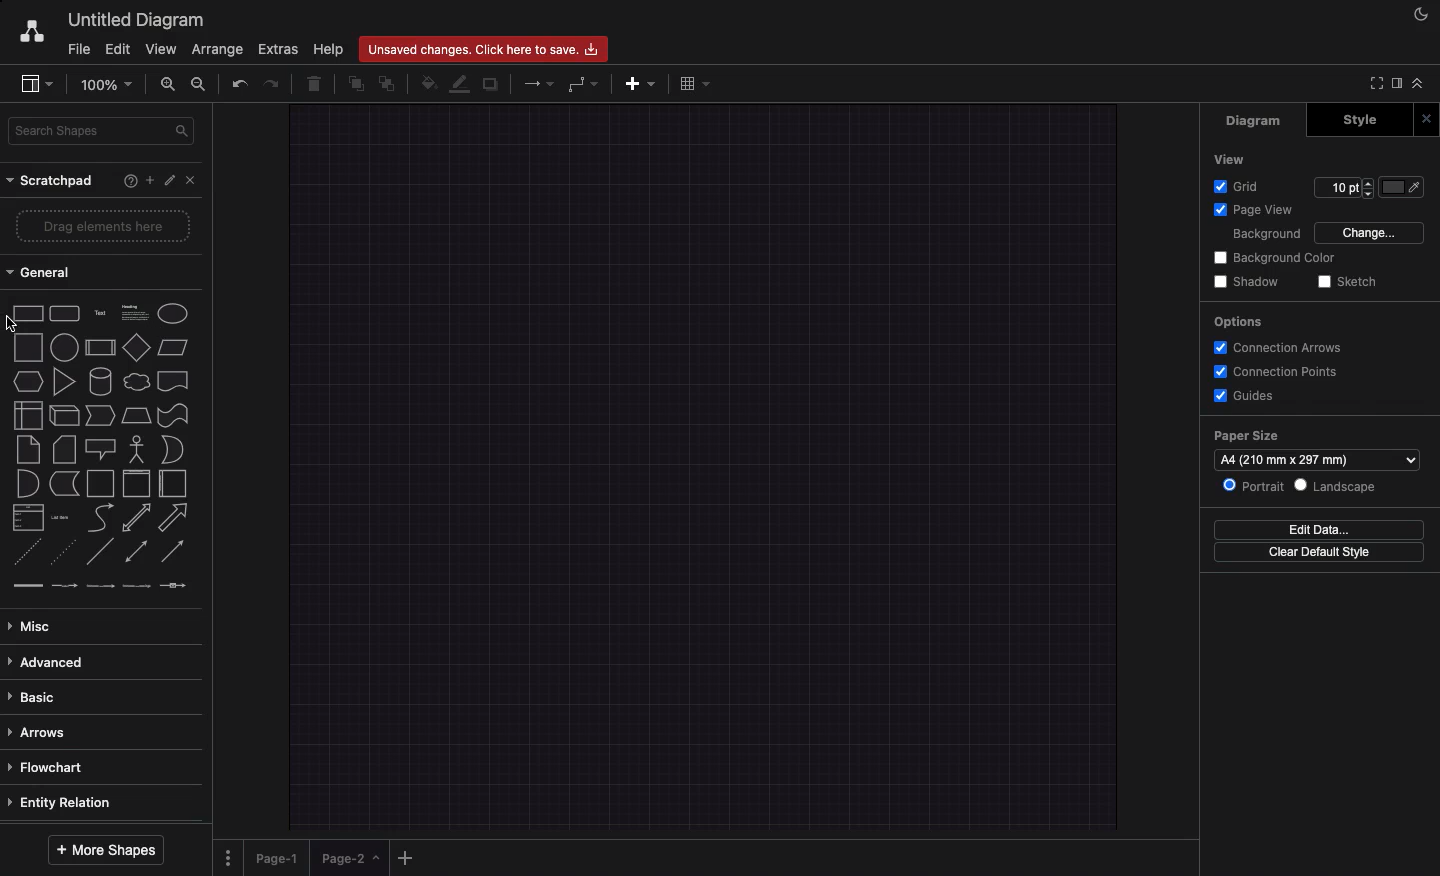 Image resolution: width=1440 pixels, height=876 pixels. I want to click on tape, so click(171, 415).